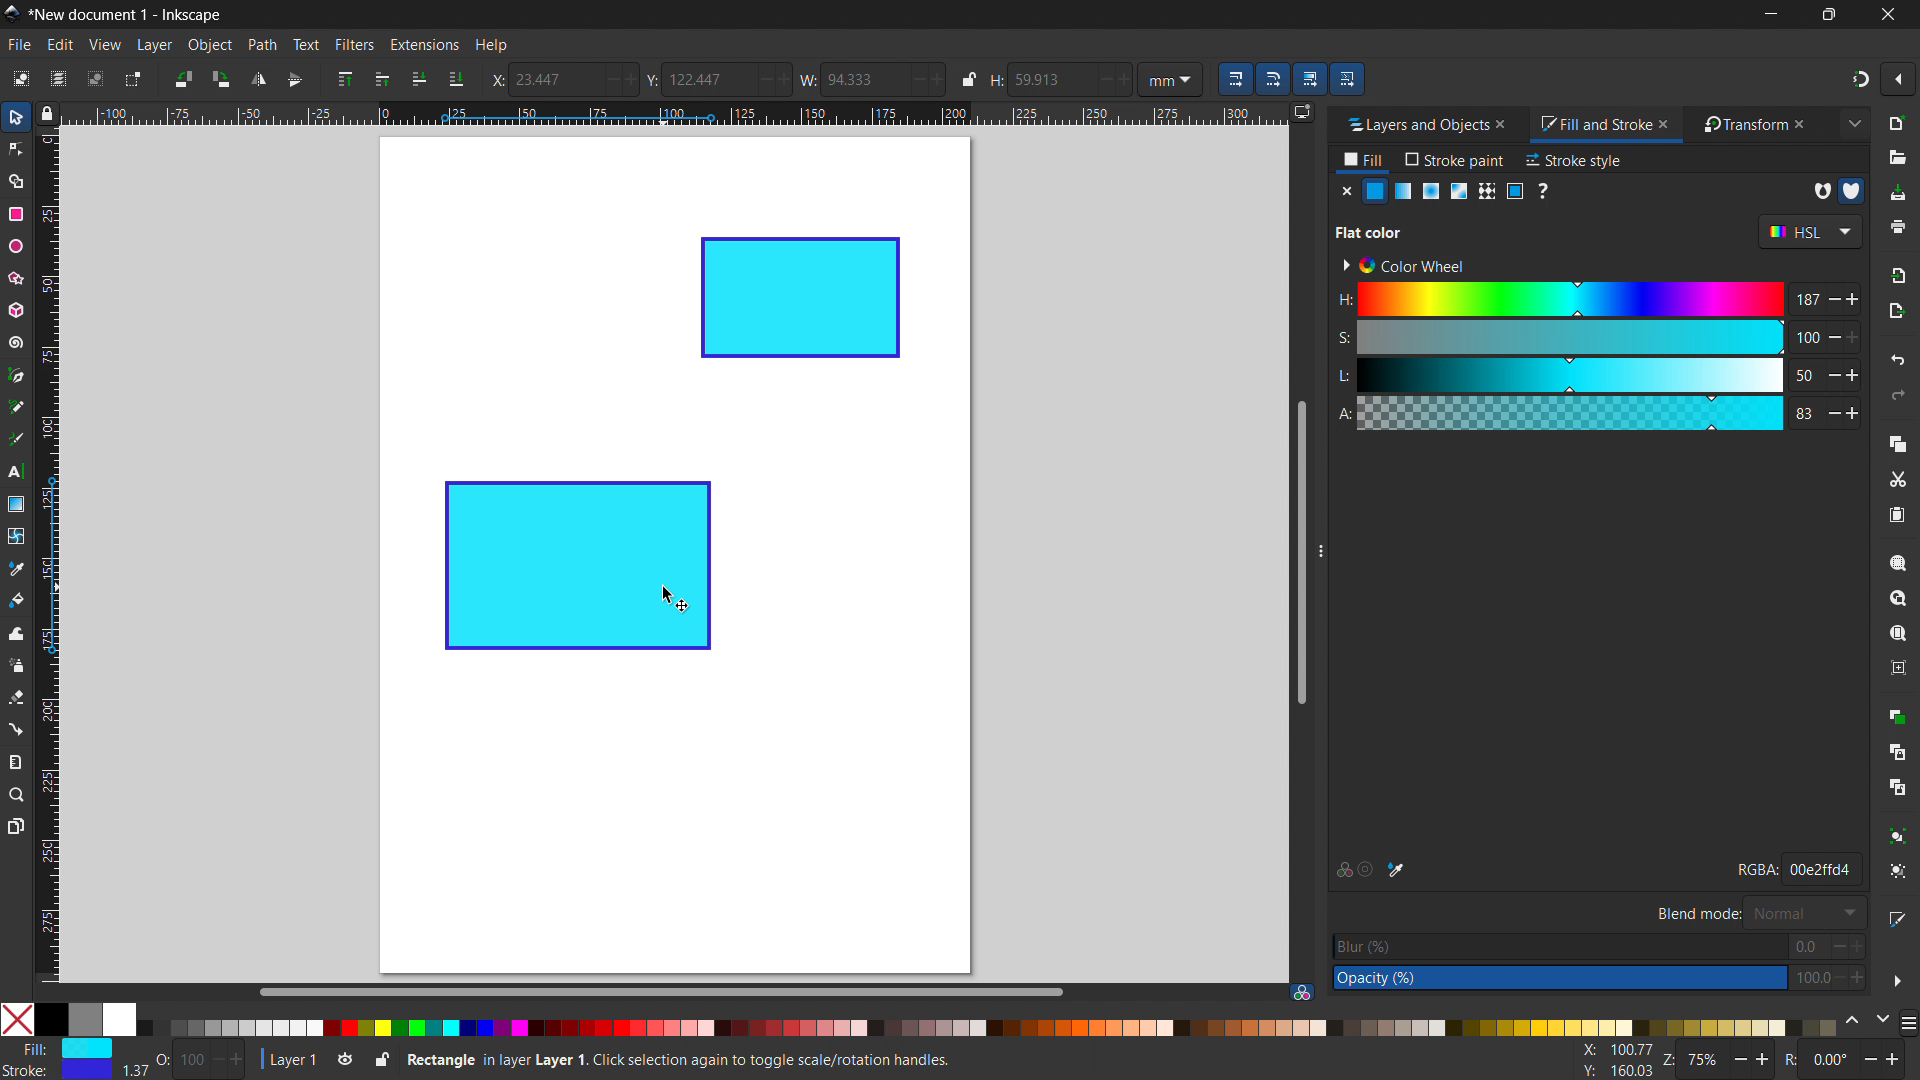 The width and height of the screenshot is (1920, 1080). I want to click on No color, so click(18, 1018).